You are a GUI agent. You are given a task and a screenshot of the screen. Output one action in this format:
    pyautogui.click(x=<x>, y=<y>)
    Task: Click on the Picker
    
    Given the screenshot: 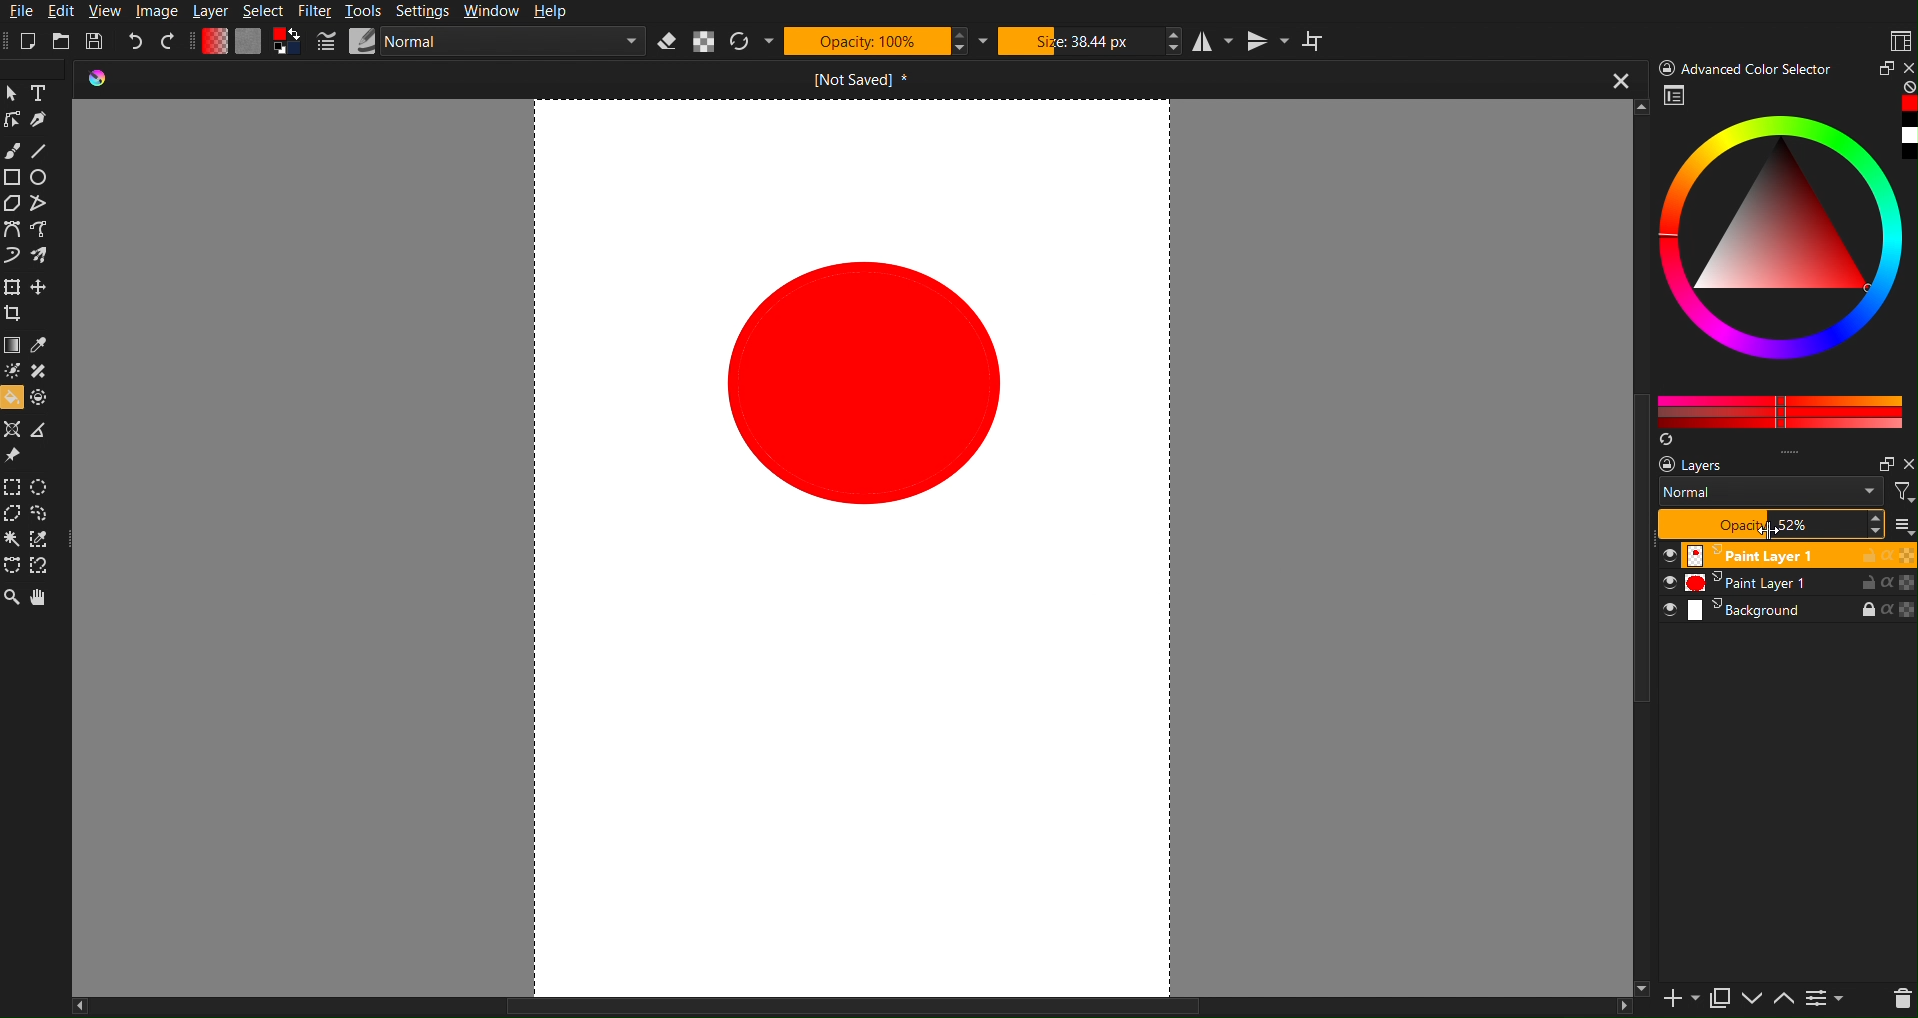 What is the action you would take?
    pyautogui.click(x=1673, y=99)
    